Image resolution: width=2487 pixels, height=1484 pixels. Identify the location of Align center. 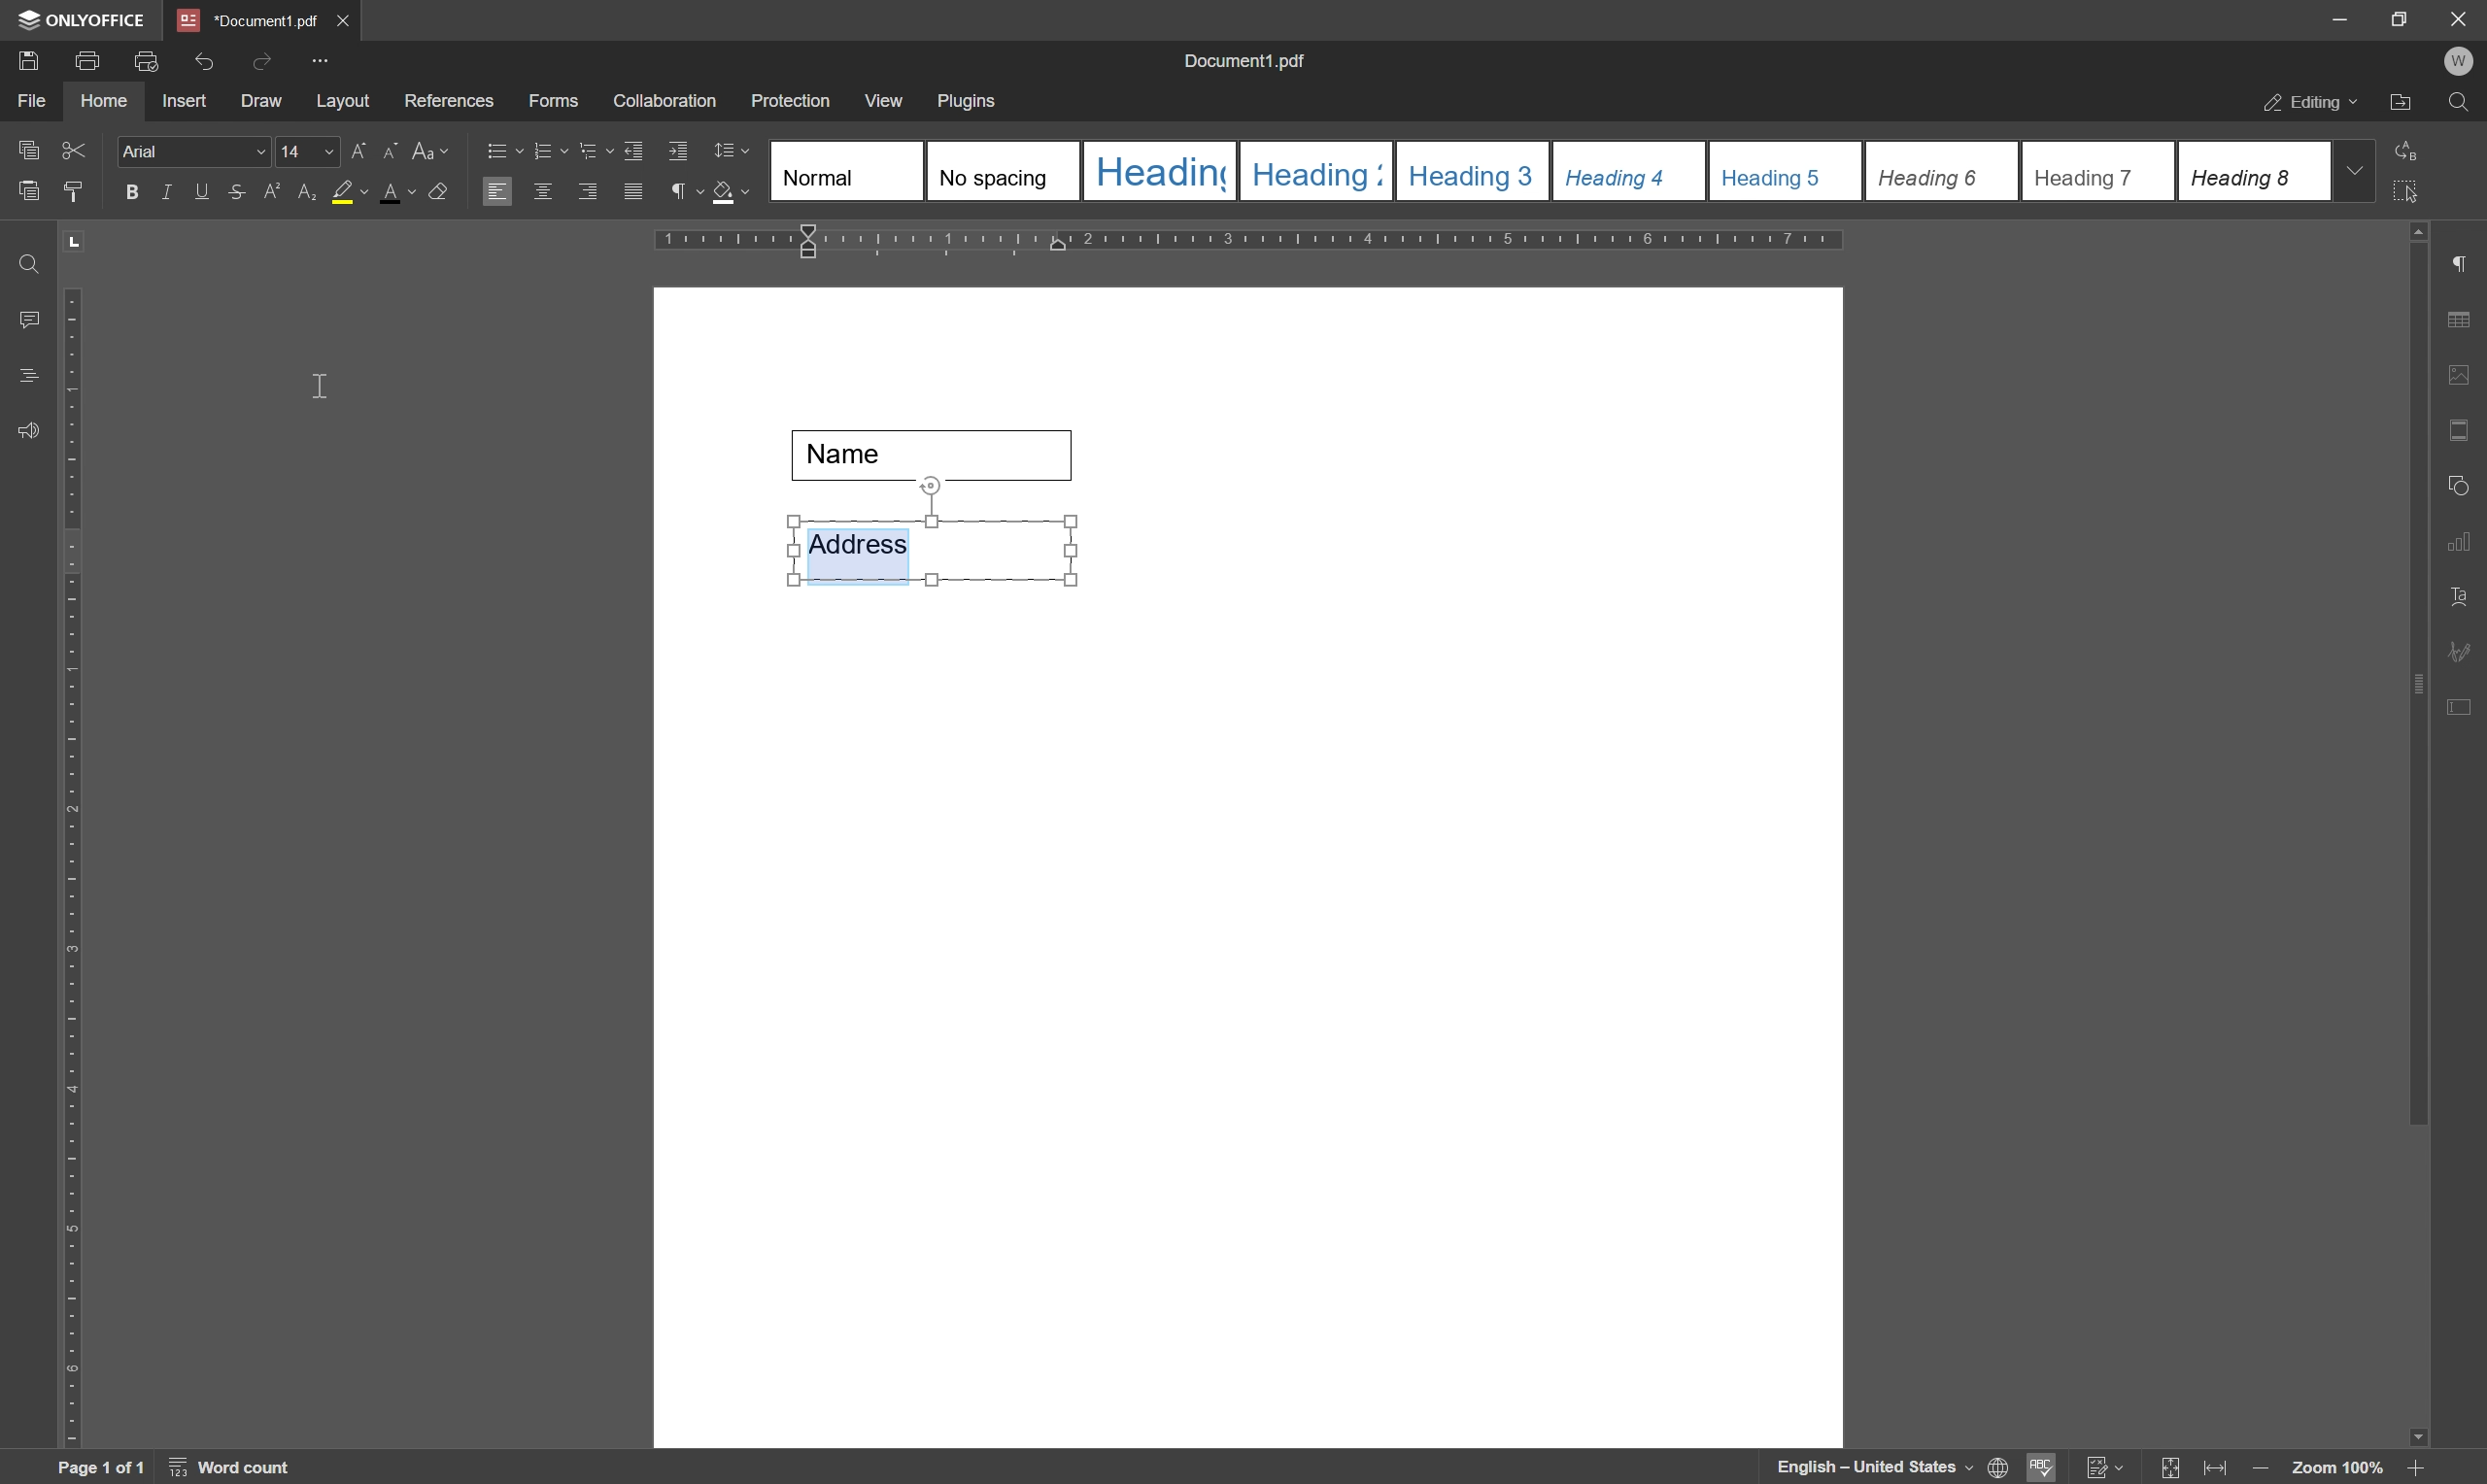
(543, 190).